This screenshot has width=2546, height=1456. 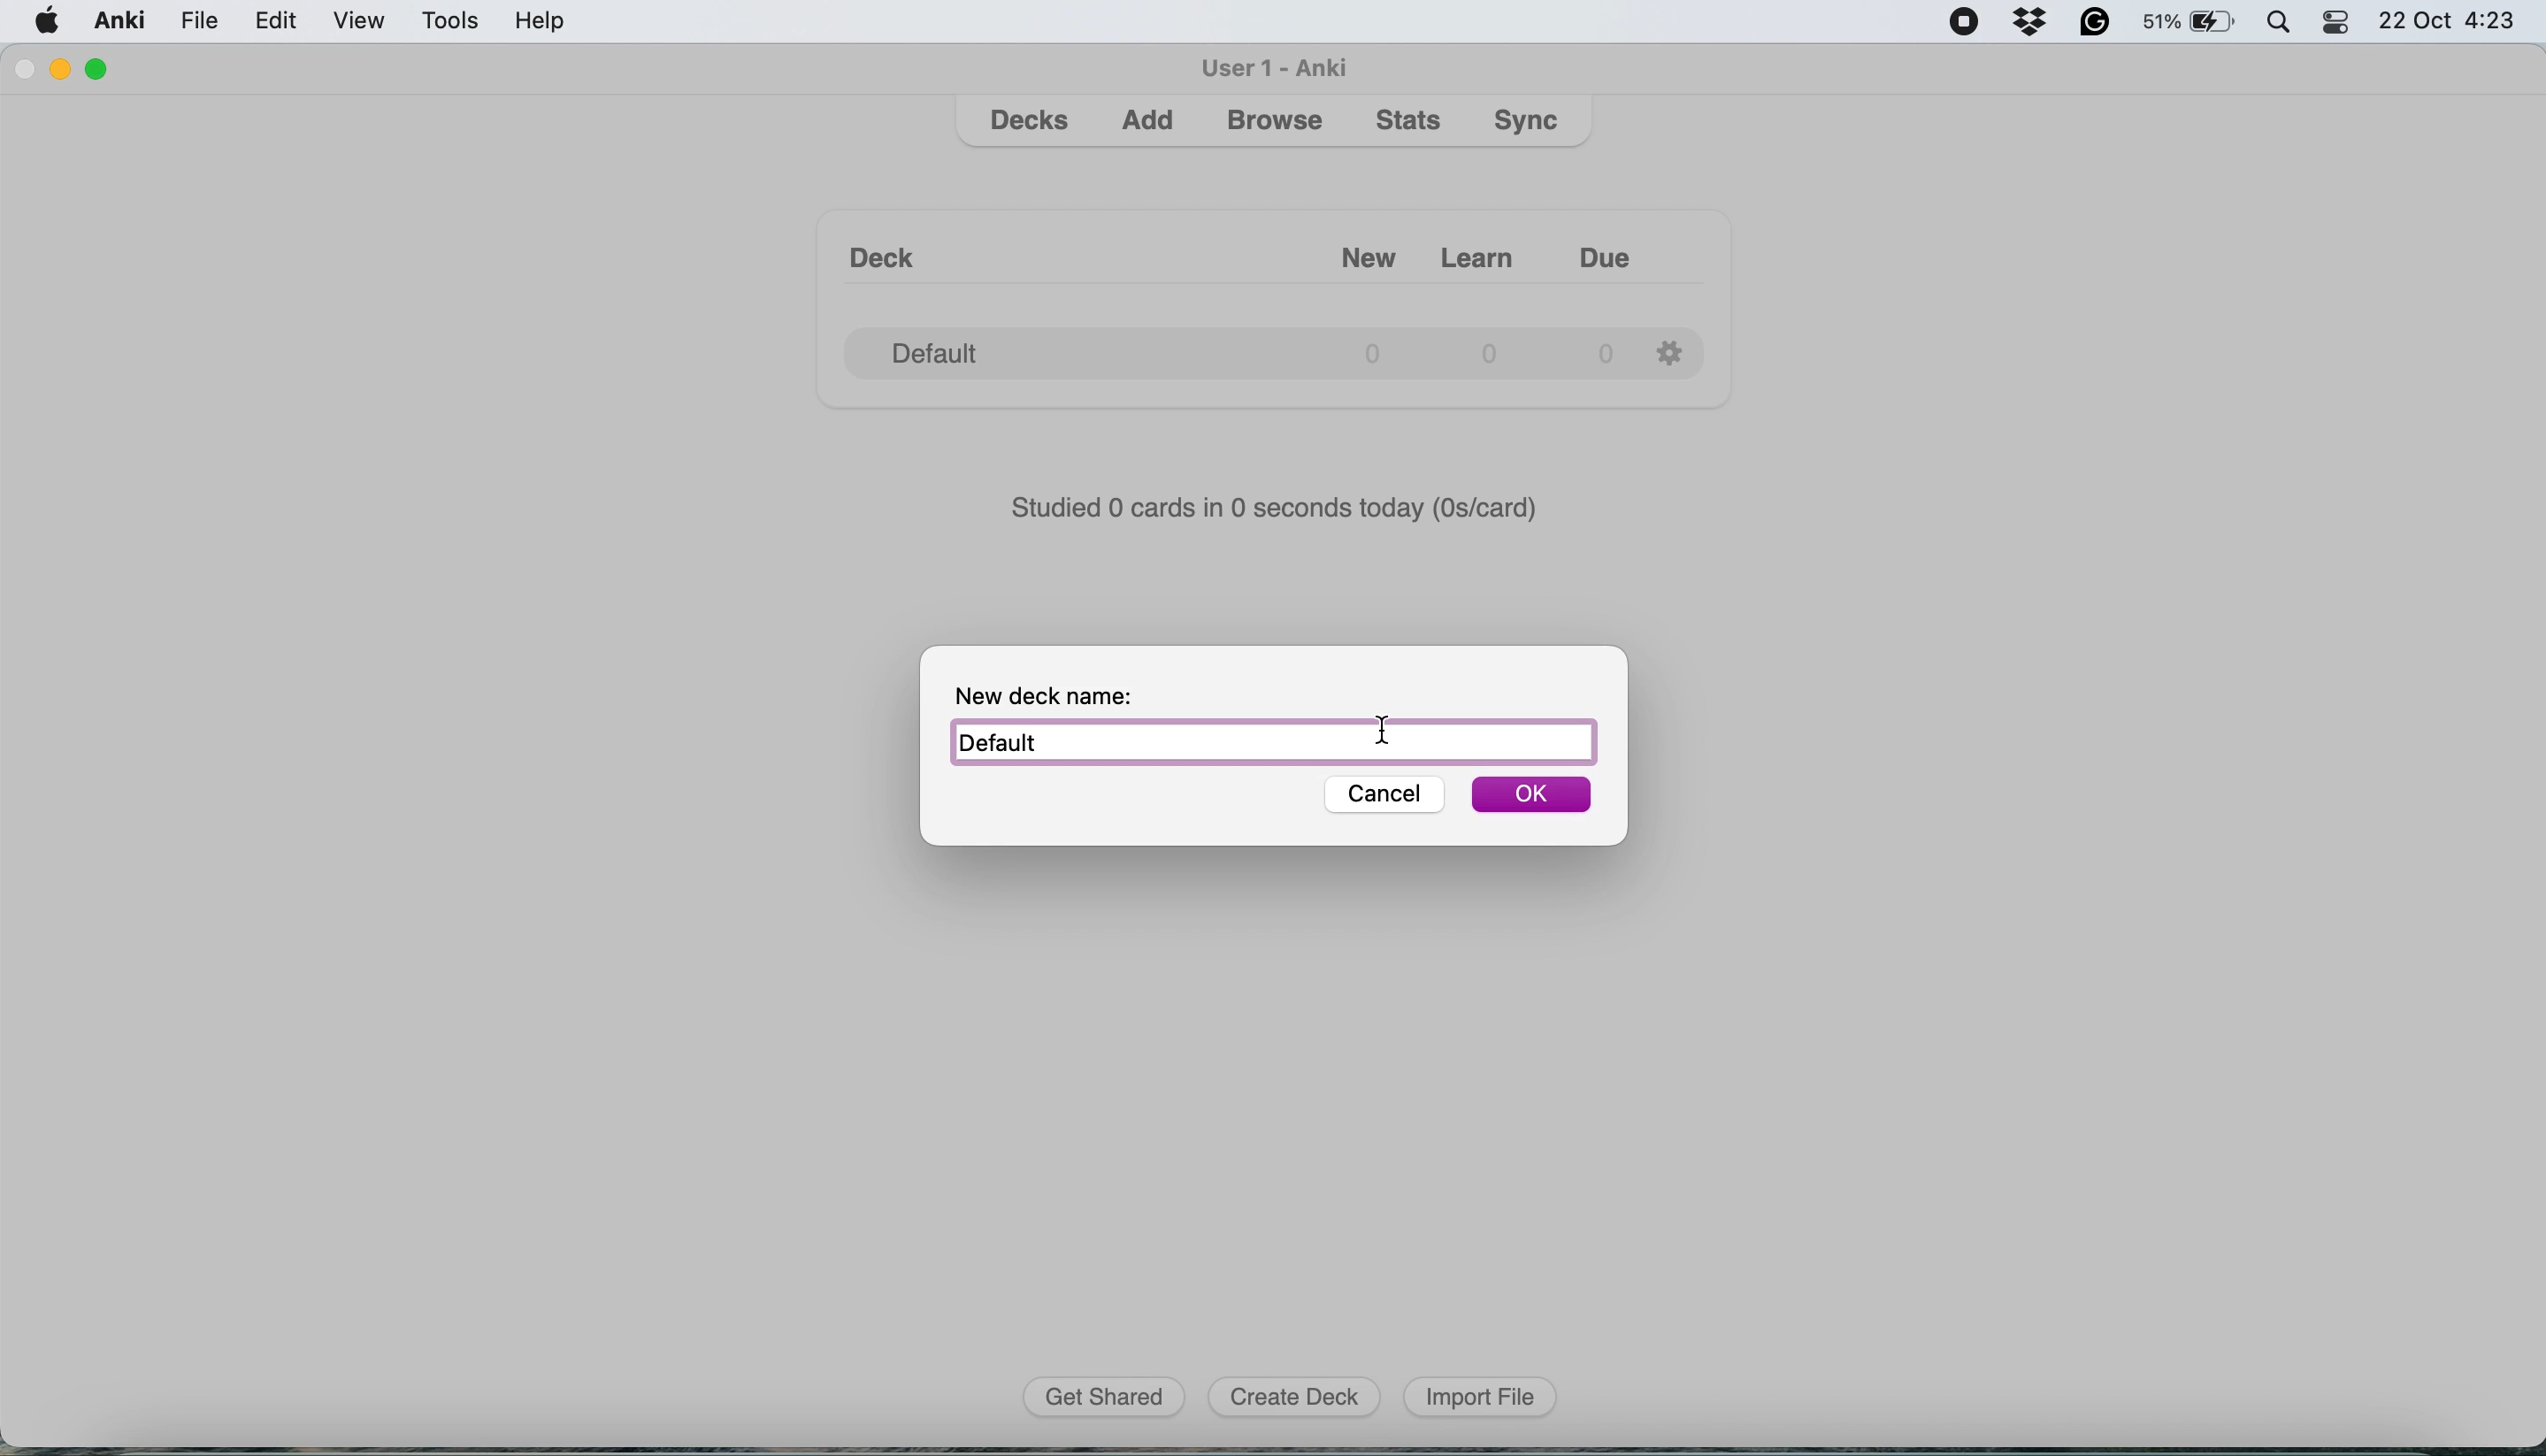 What do you see at coordinates (453, 24) in the screenshot?
I see `tools` at bounding box center [453, 24].